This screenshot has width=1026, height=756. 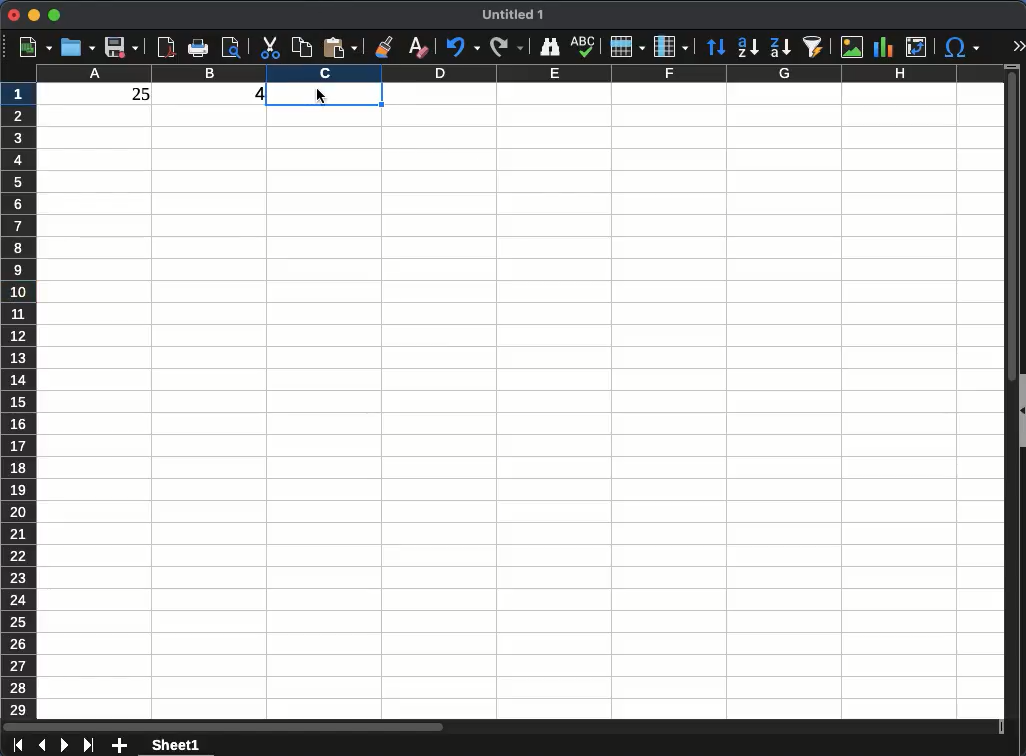 I want to click on undo , so click(x=463, y=47).